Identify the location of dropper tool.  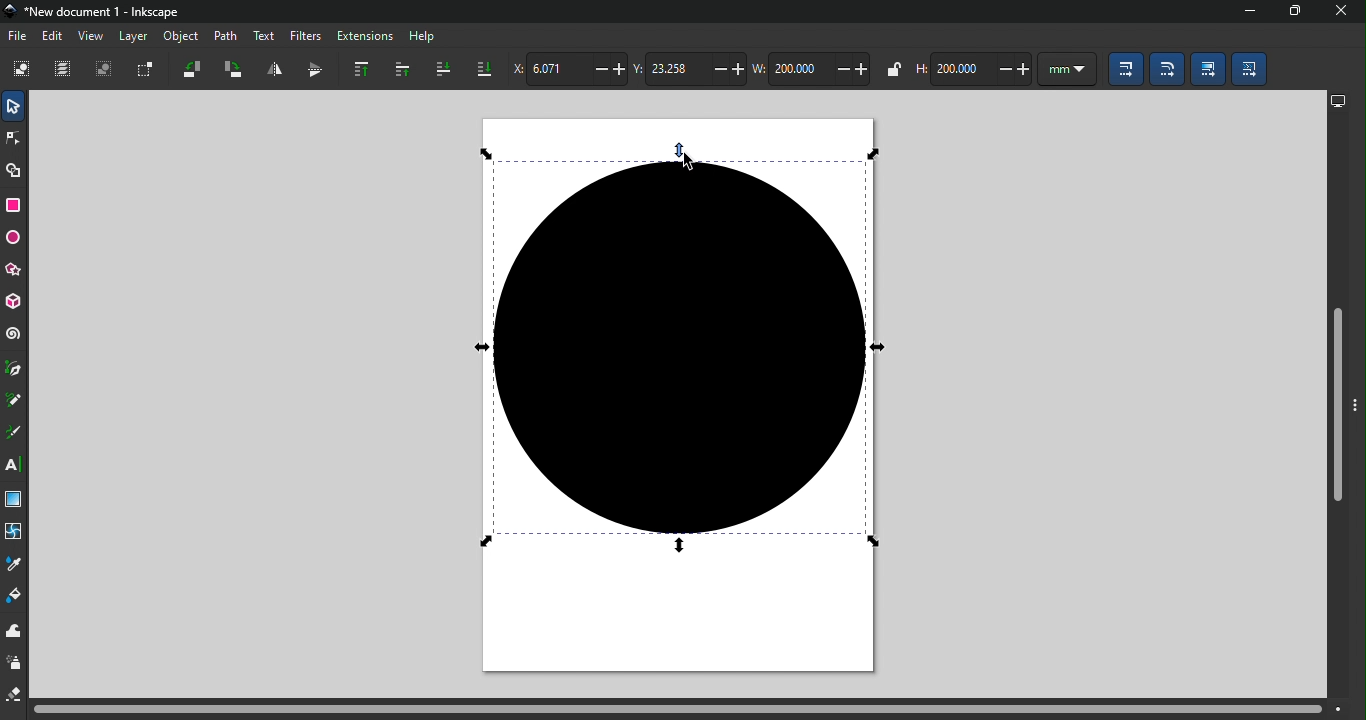
(15, 567).